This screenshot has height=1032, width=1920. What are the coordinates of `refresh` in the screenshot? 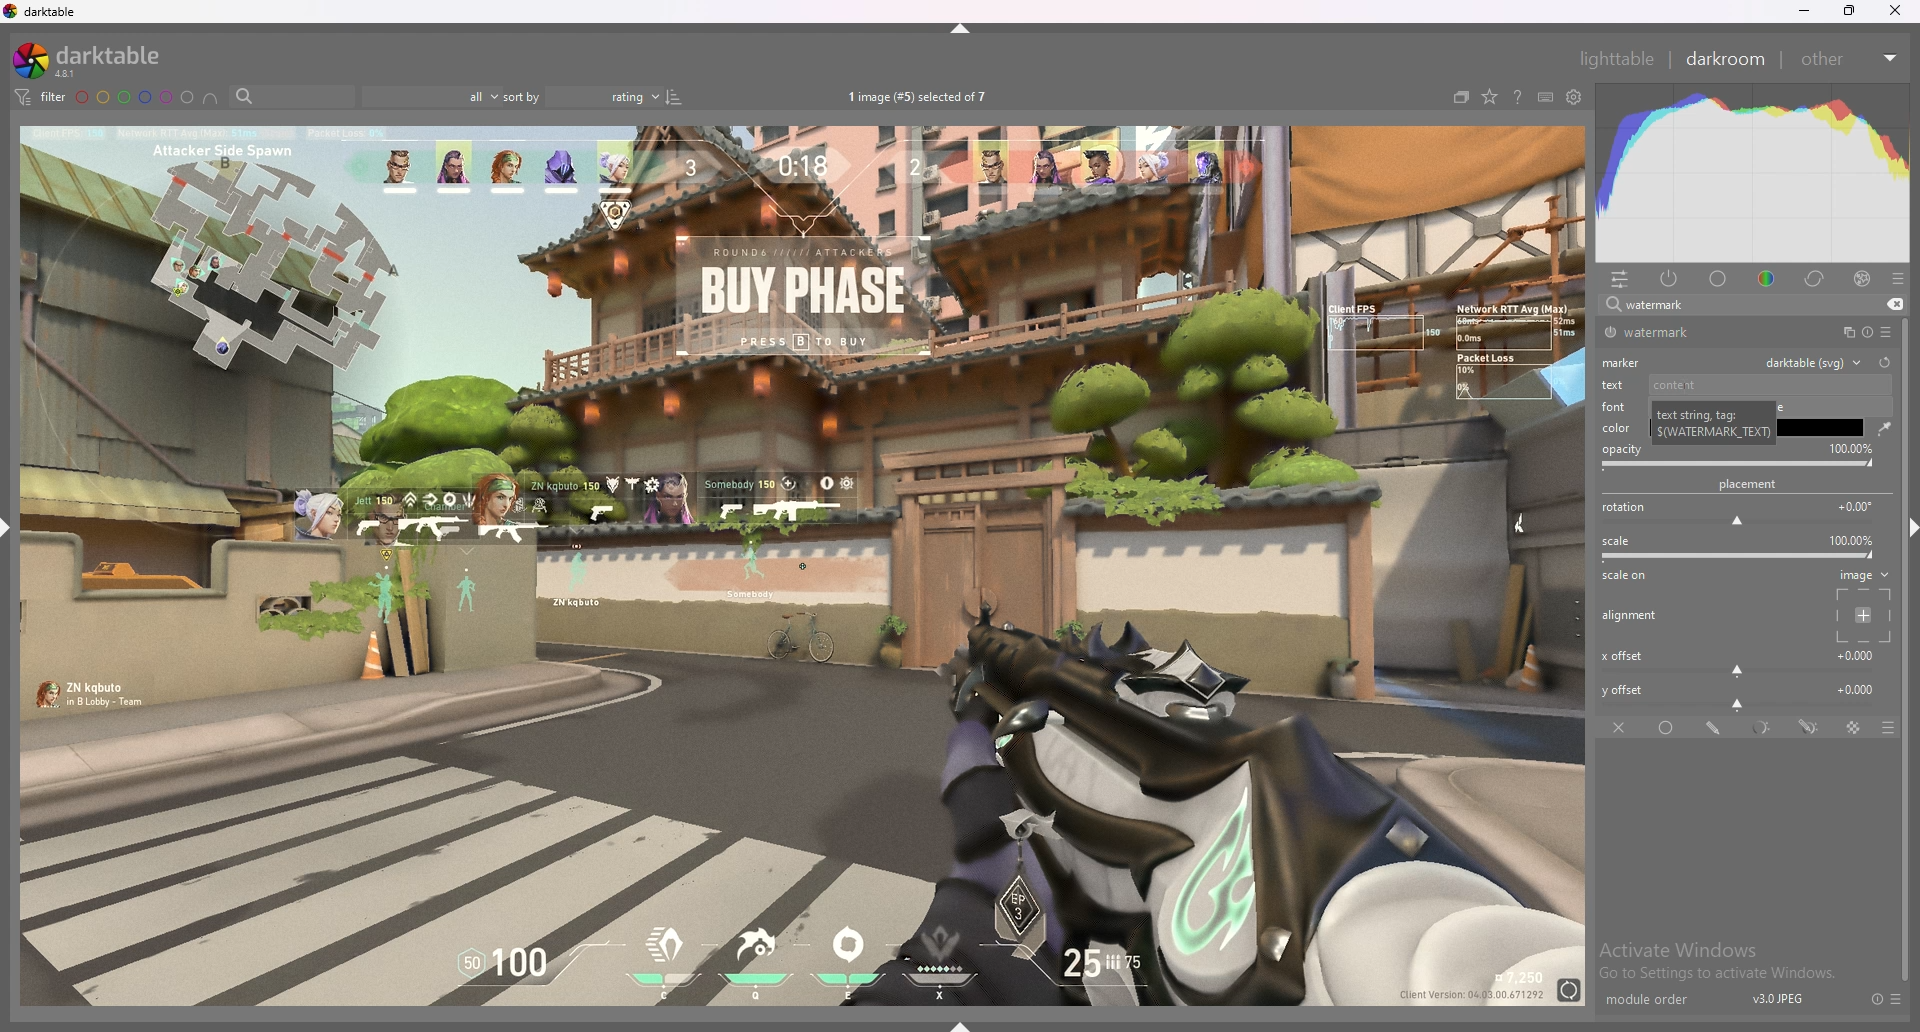 It's located at (1884, 362).